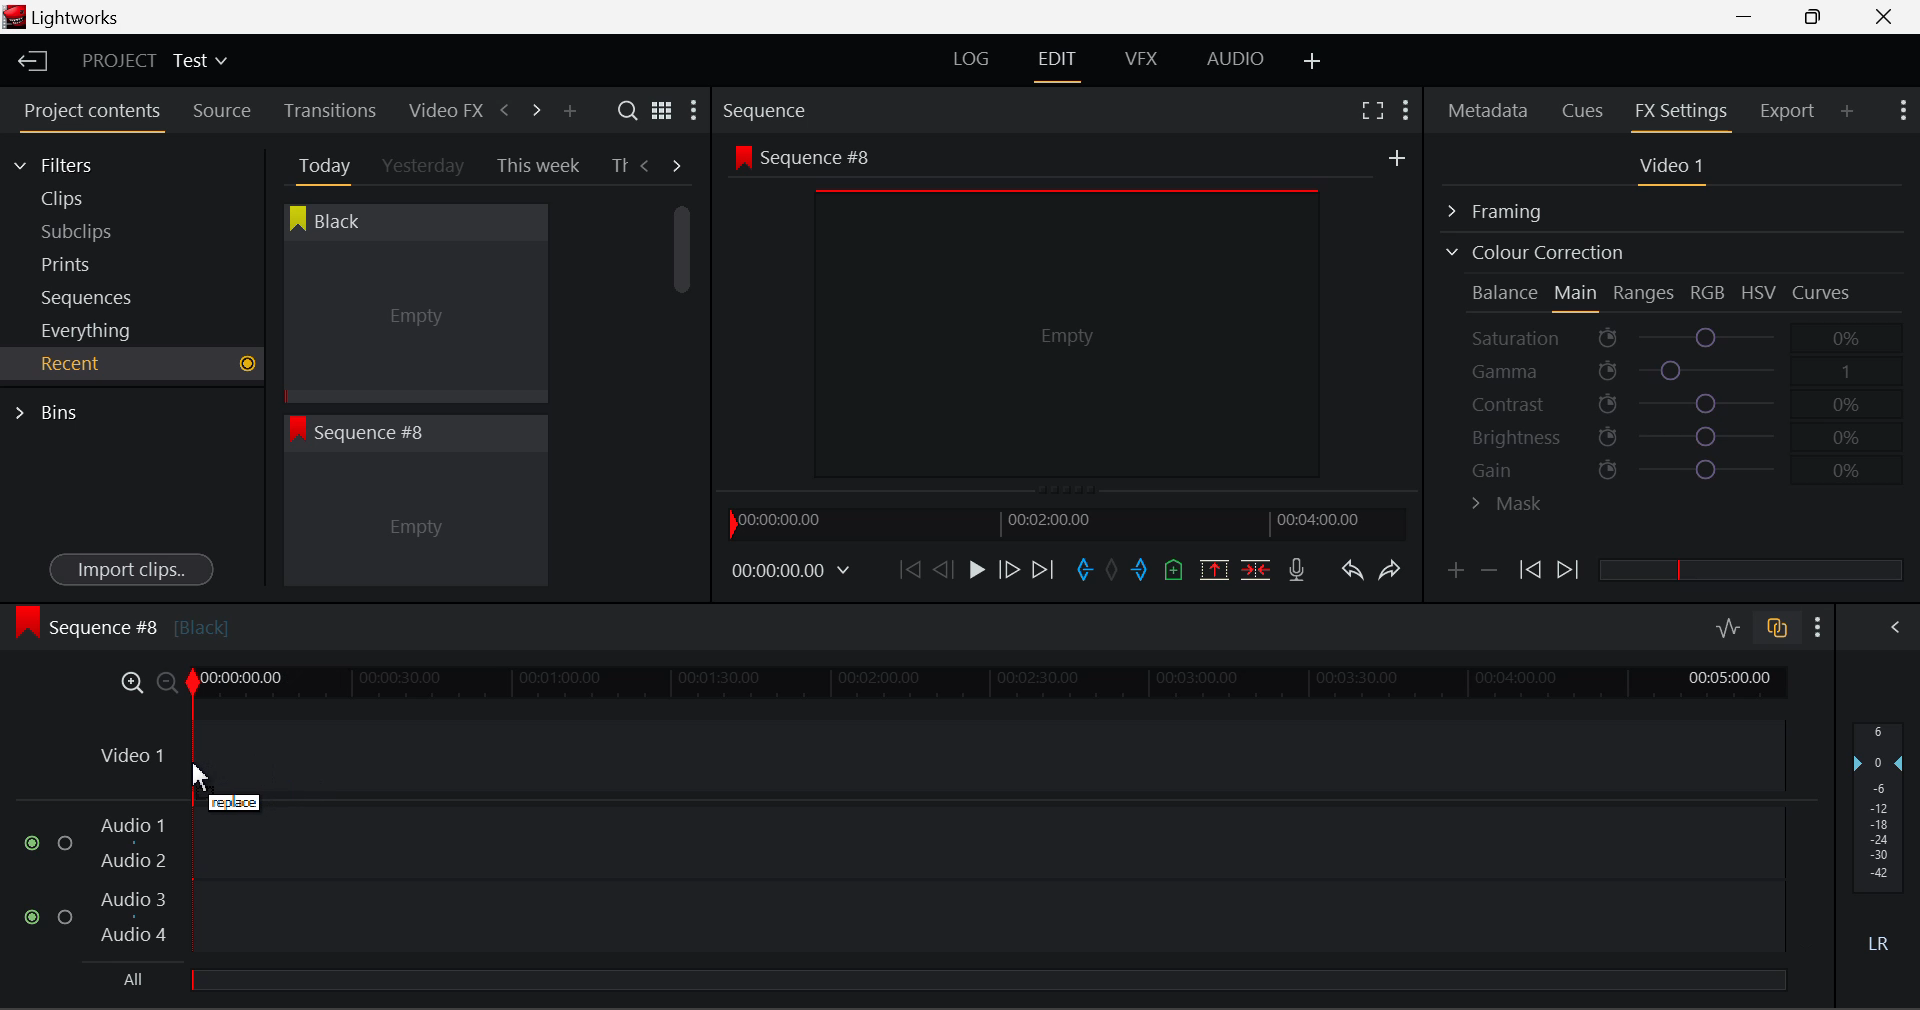 This screenshot has width=1920, height=1010. I want to click on Transitions, so click(330, 110).